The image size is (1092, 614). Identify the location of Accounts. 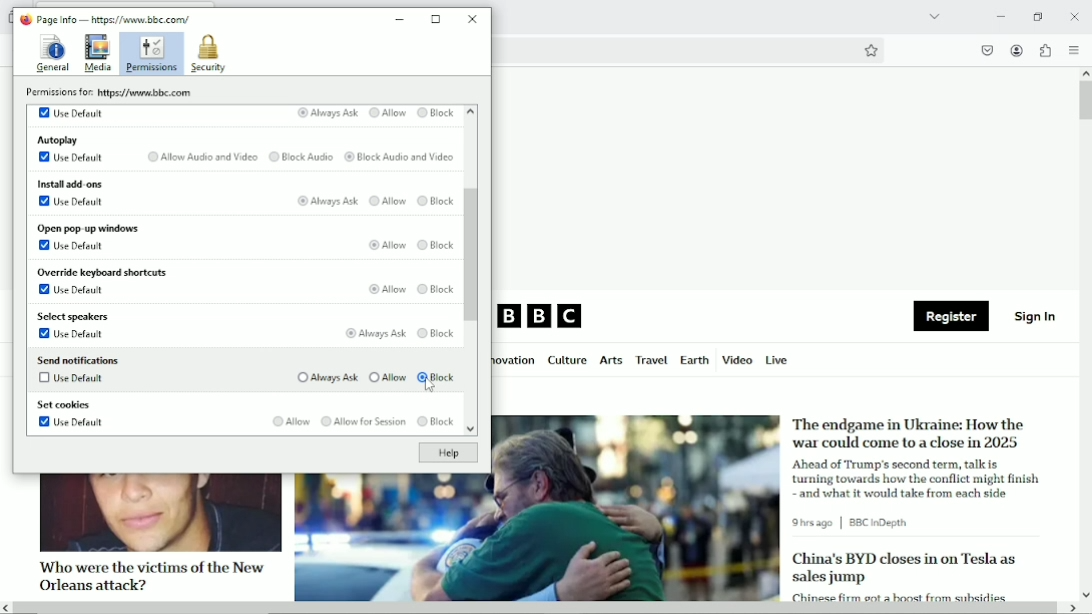
(1015, 48).